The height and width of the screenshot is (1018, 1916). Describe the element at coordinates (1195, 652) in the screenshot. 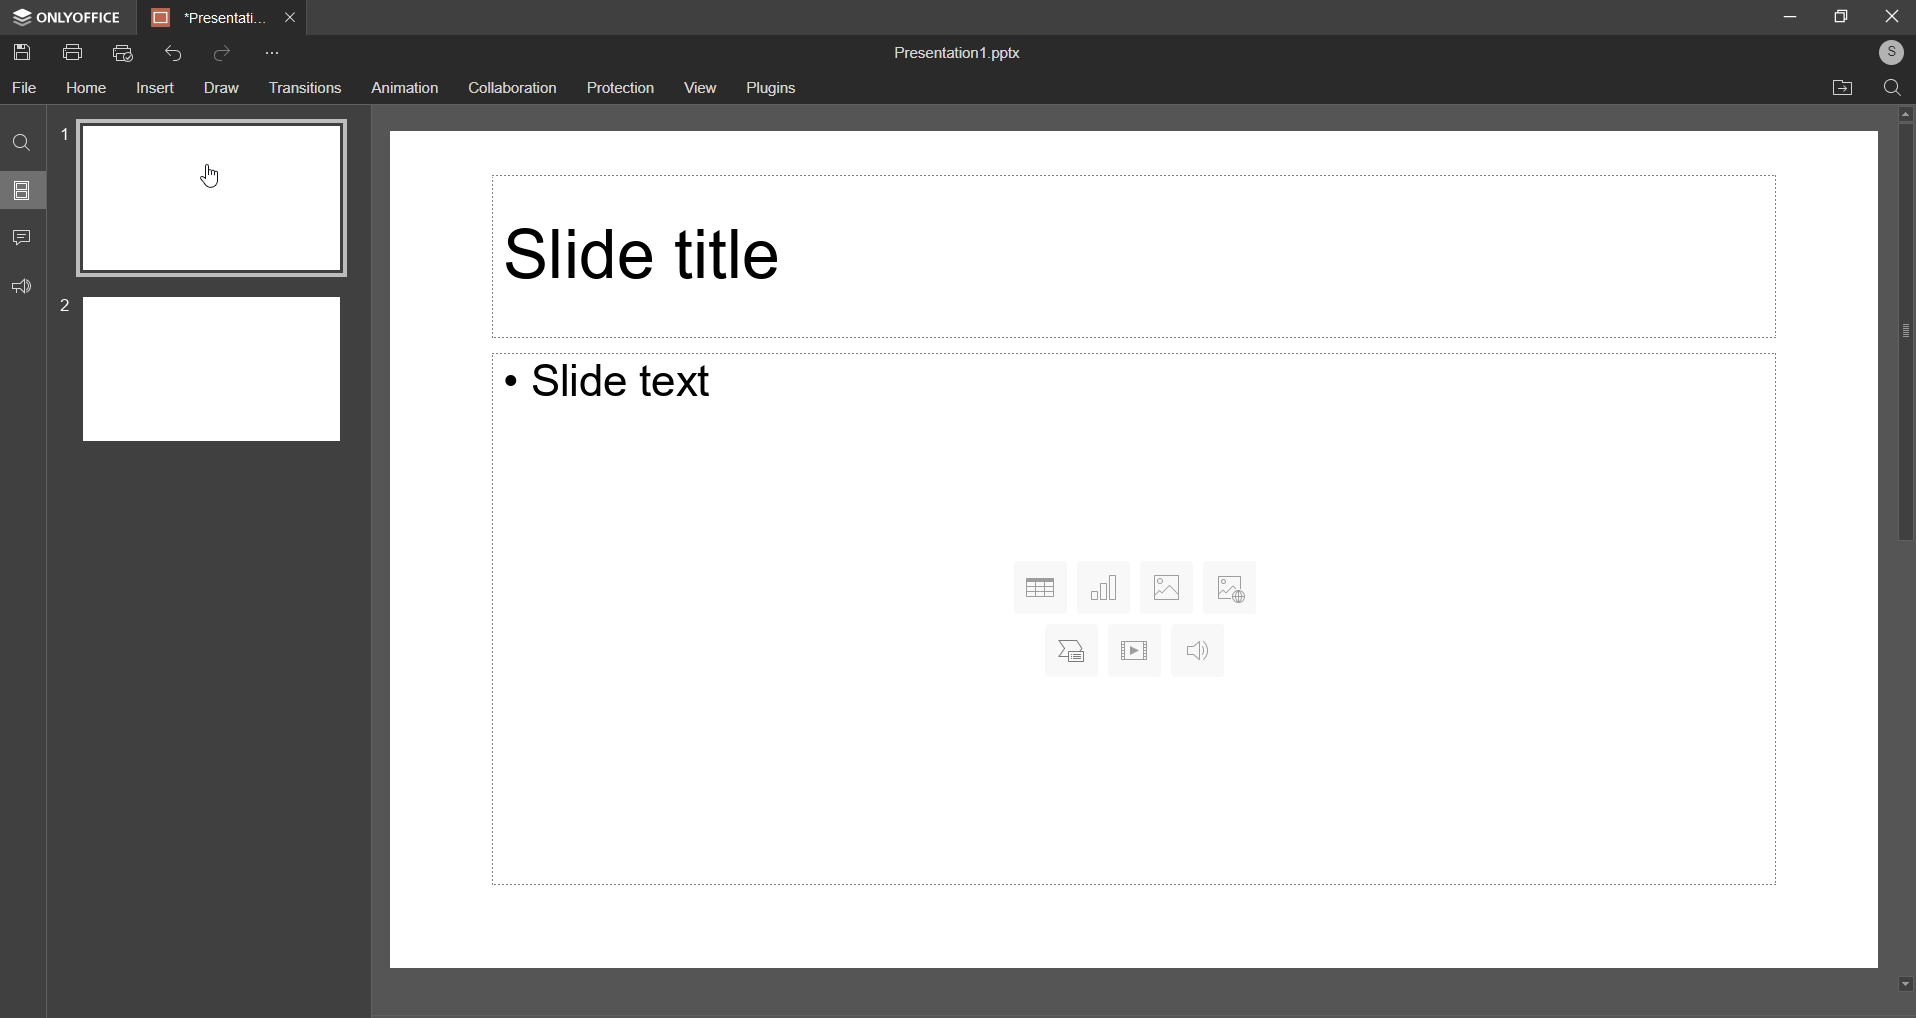

I see `Audio` at that location.